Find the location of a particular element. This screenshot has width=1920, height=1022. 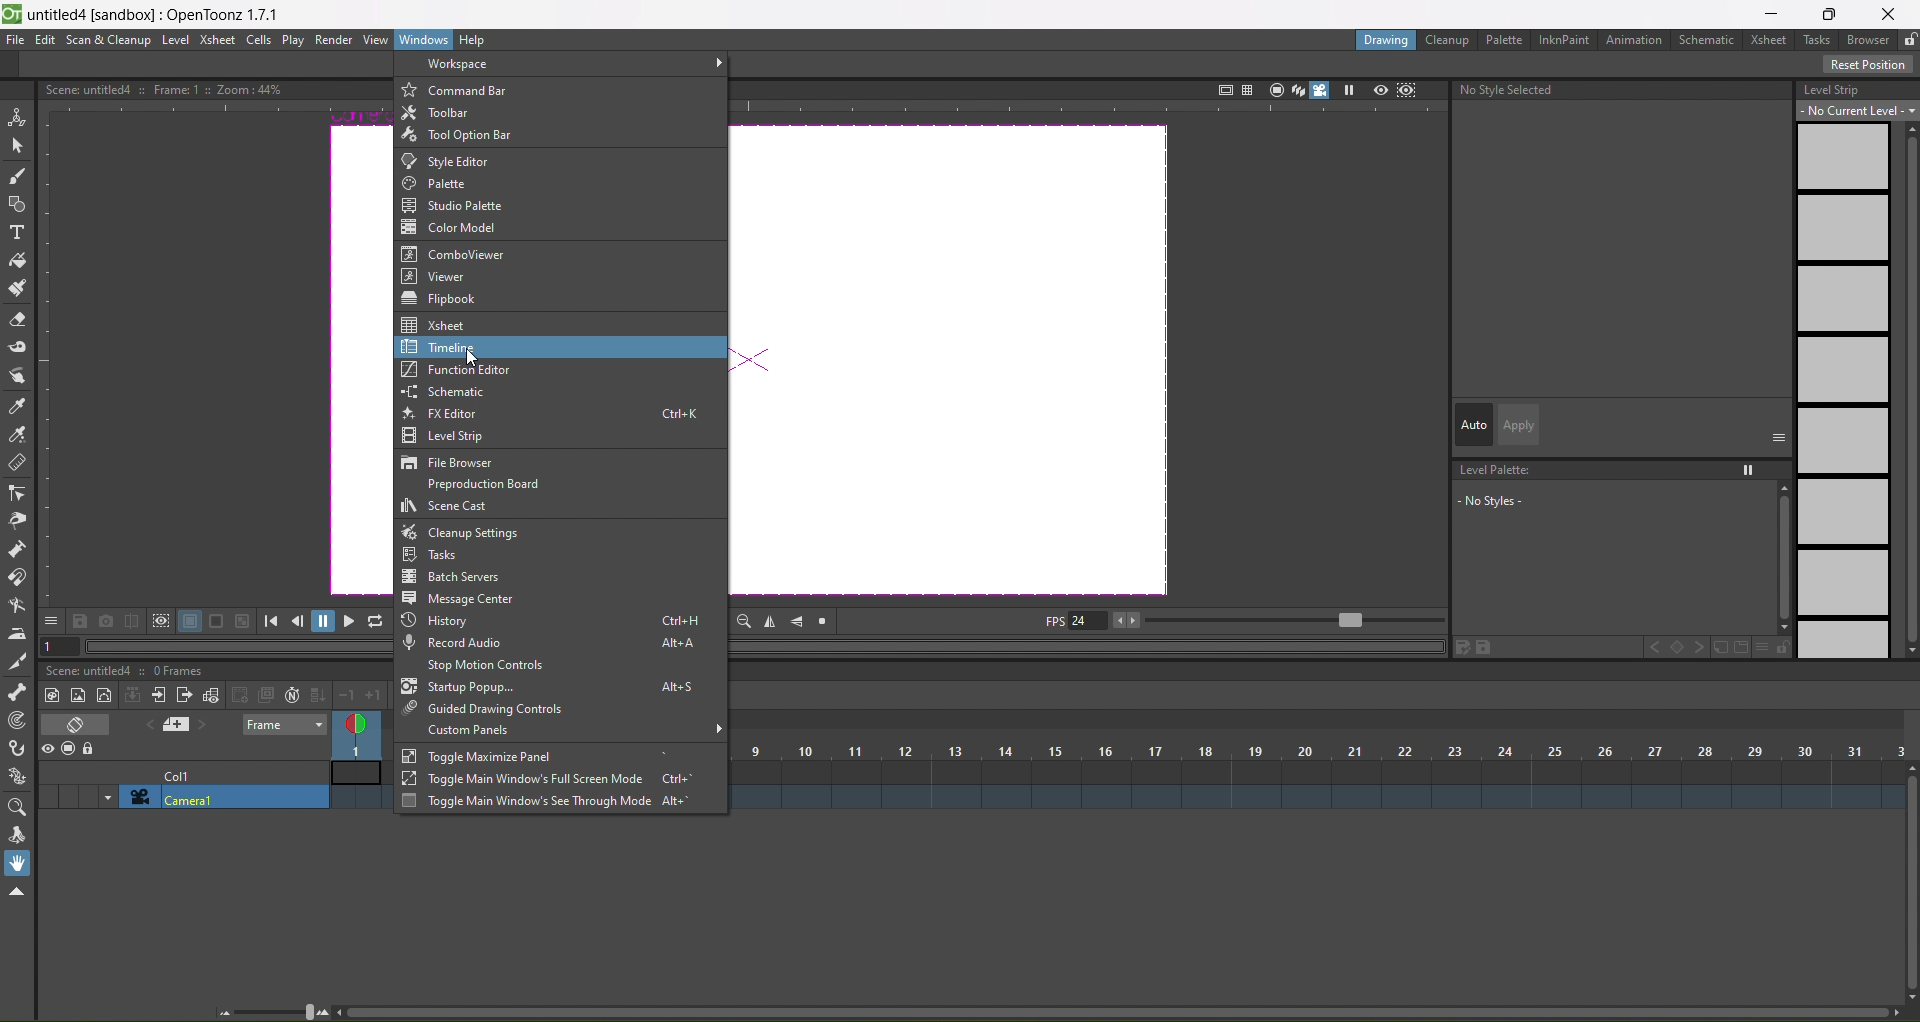

browser is located at coordinates (1868, 40).